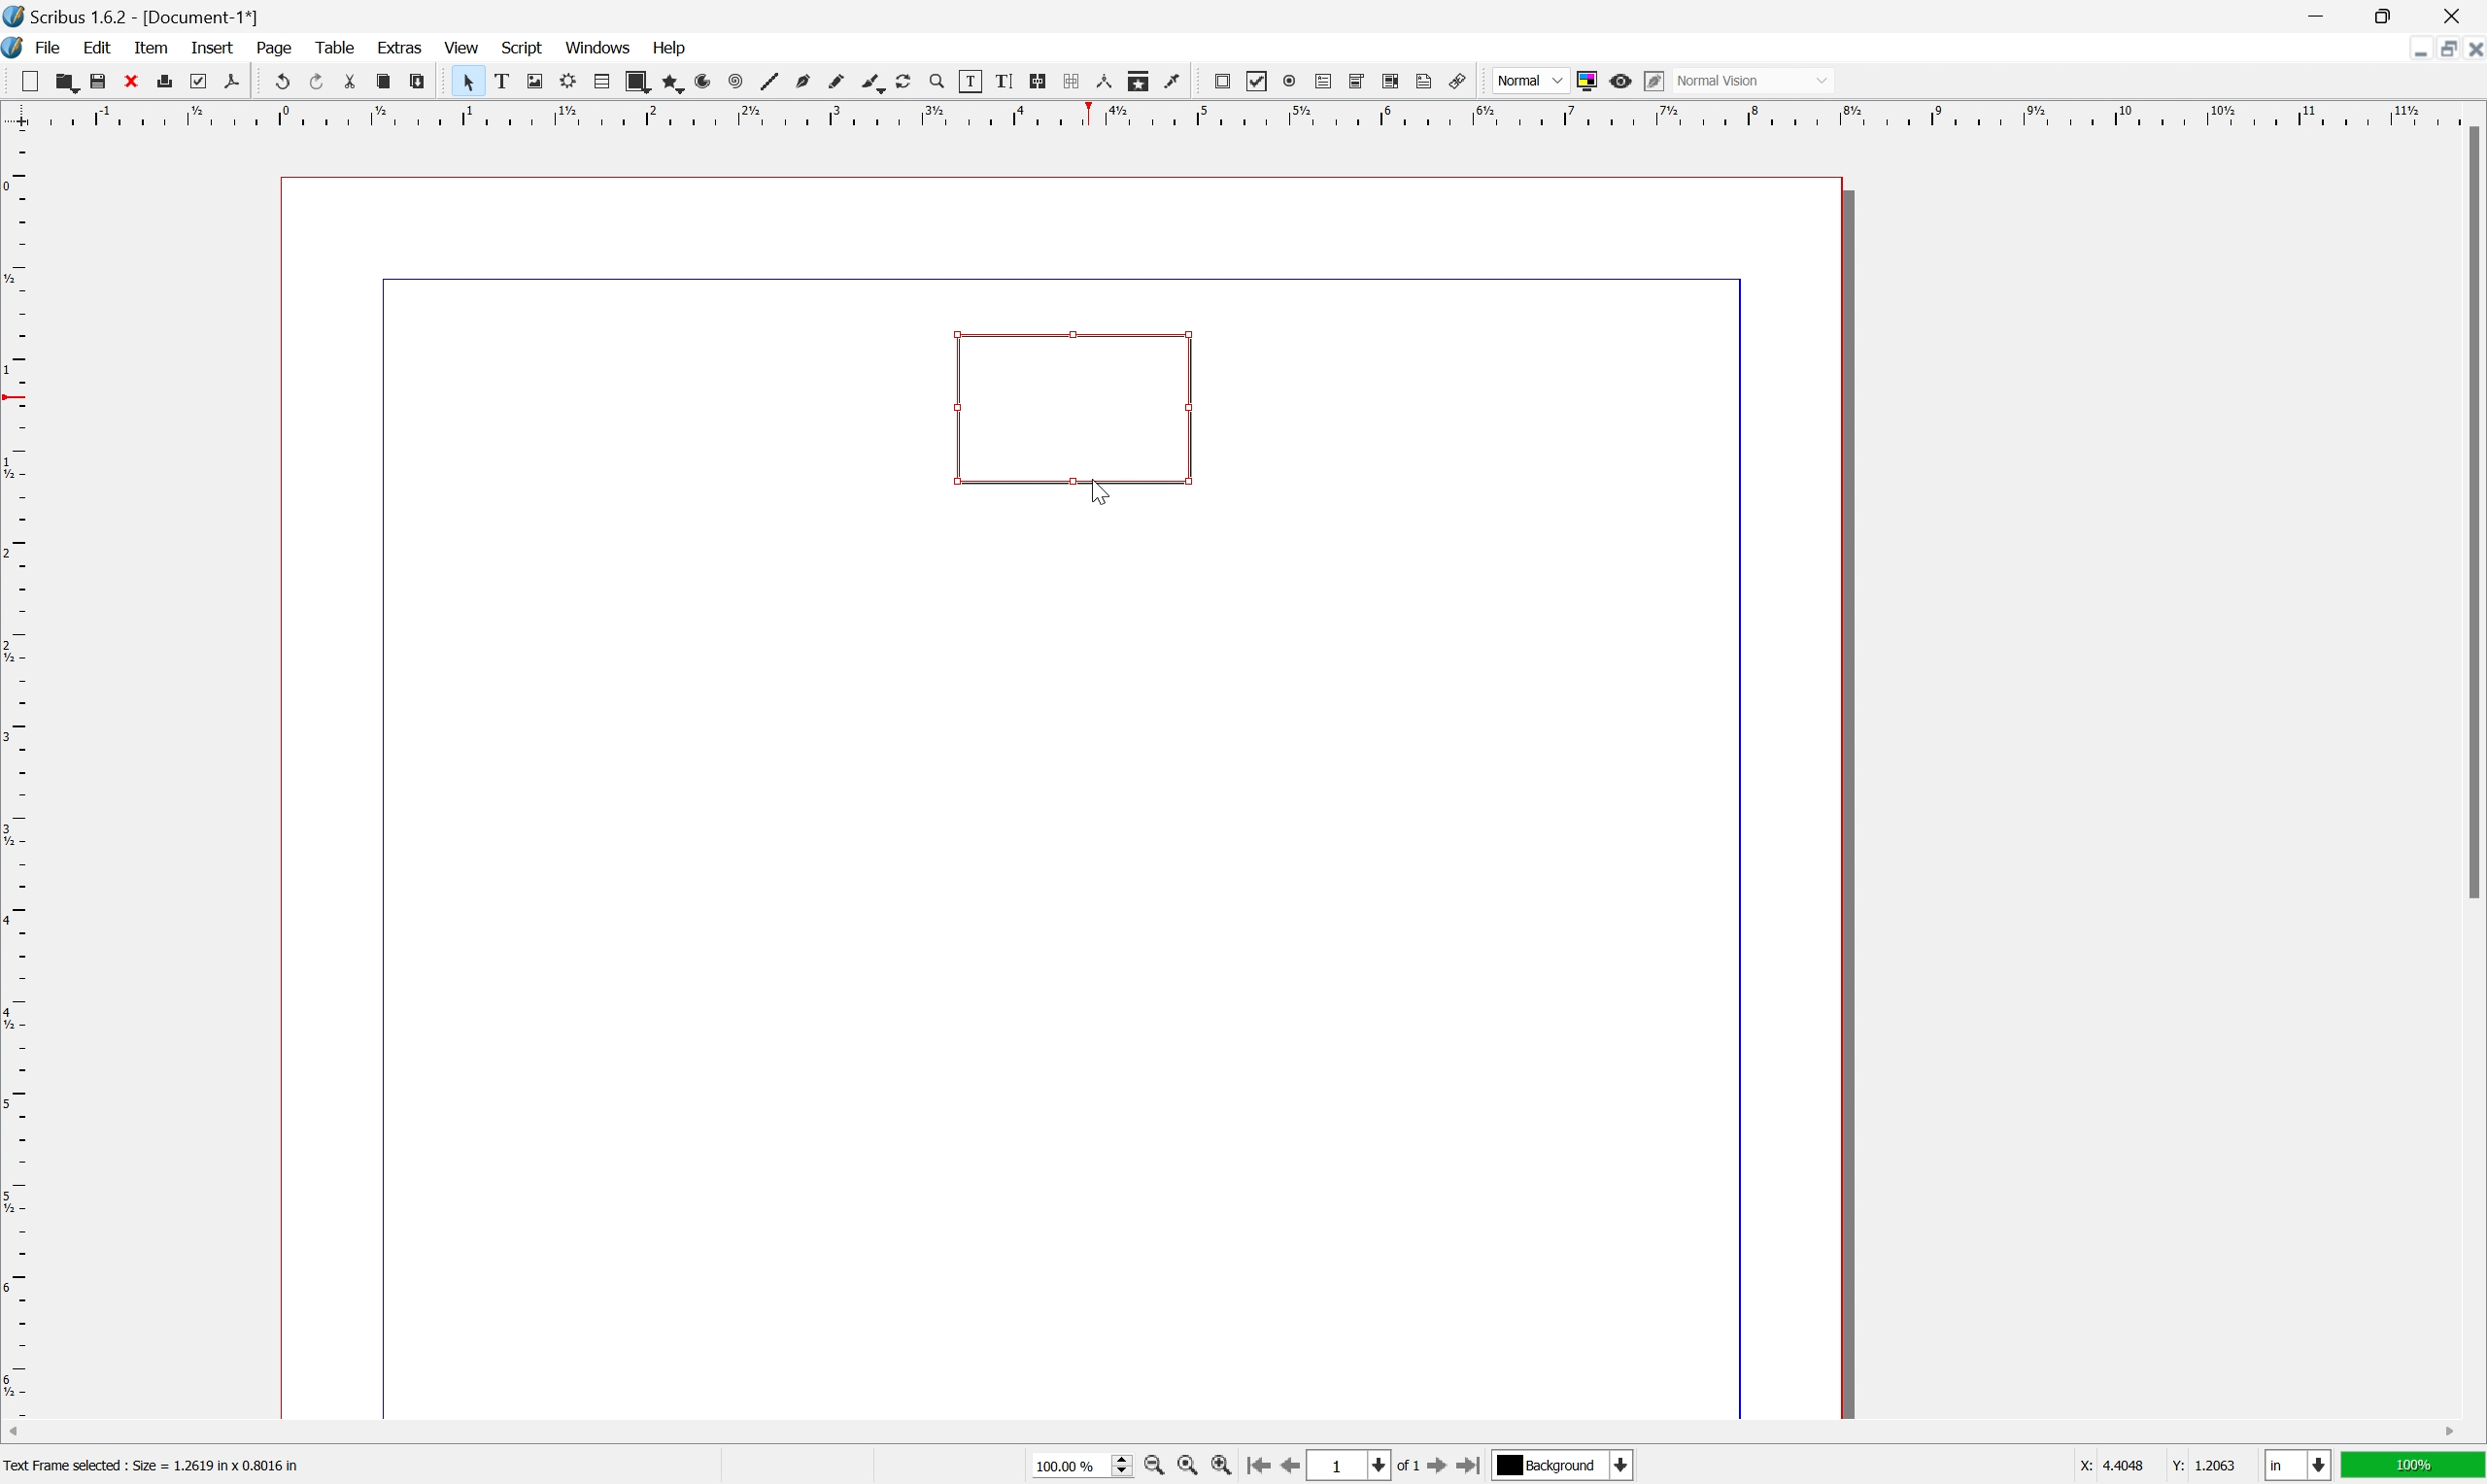 This screenshot has height=1484, width=2487. What do you see at coordinates (1258, 1466) in the screenshot?
I see `go to first page` at bounding box center [1258, 1466].